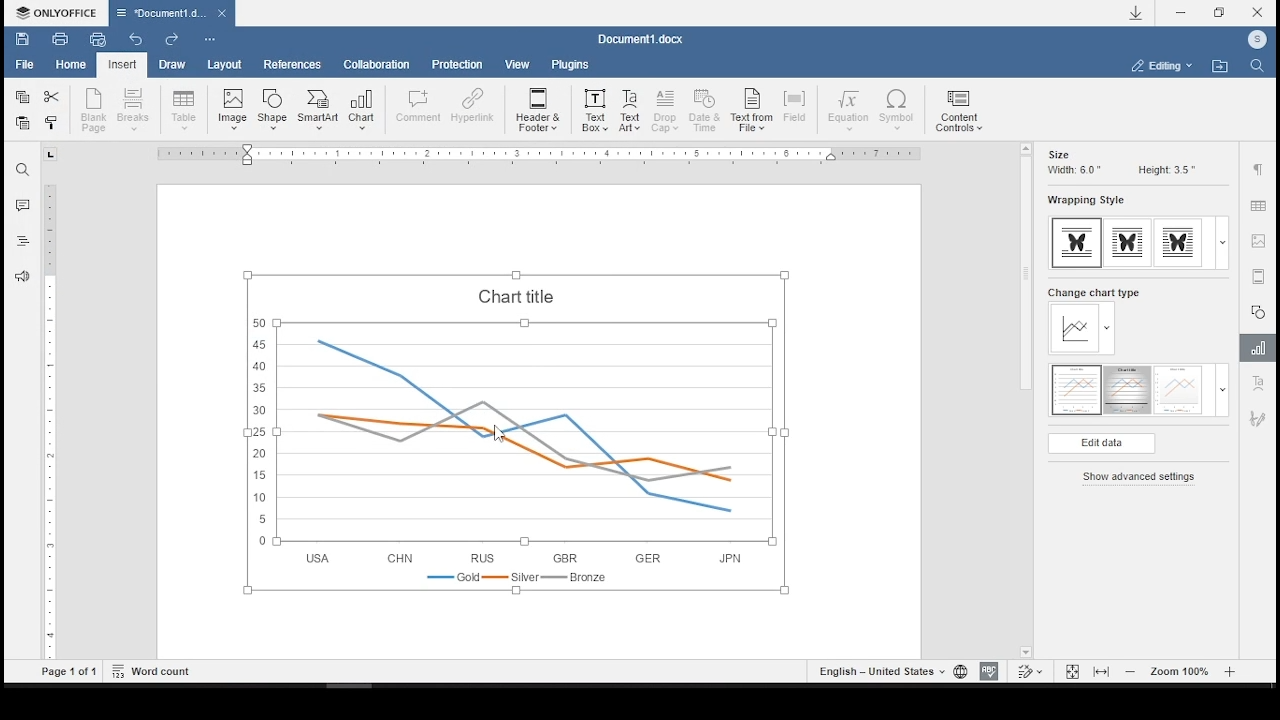  Describe the element at coordinates (1222, 390) in the screenshot. I see `expand` at that location.